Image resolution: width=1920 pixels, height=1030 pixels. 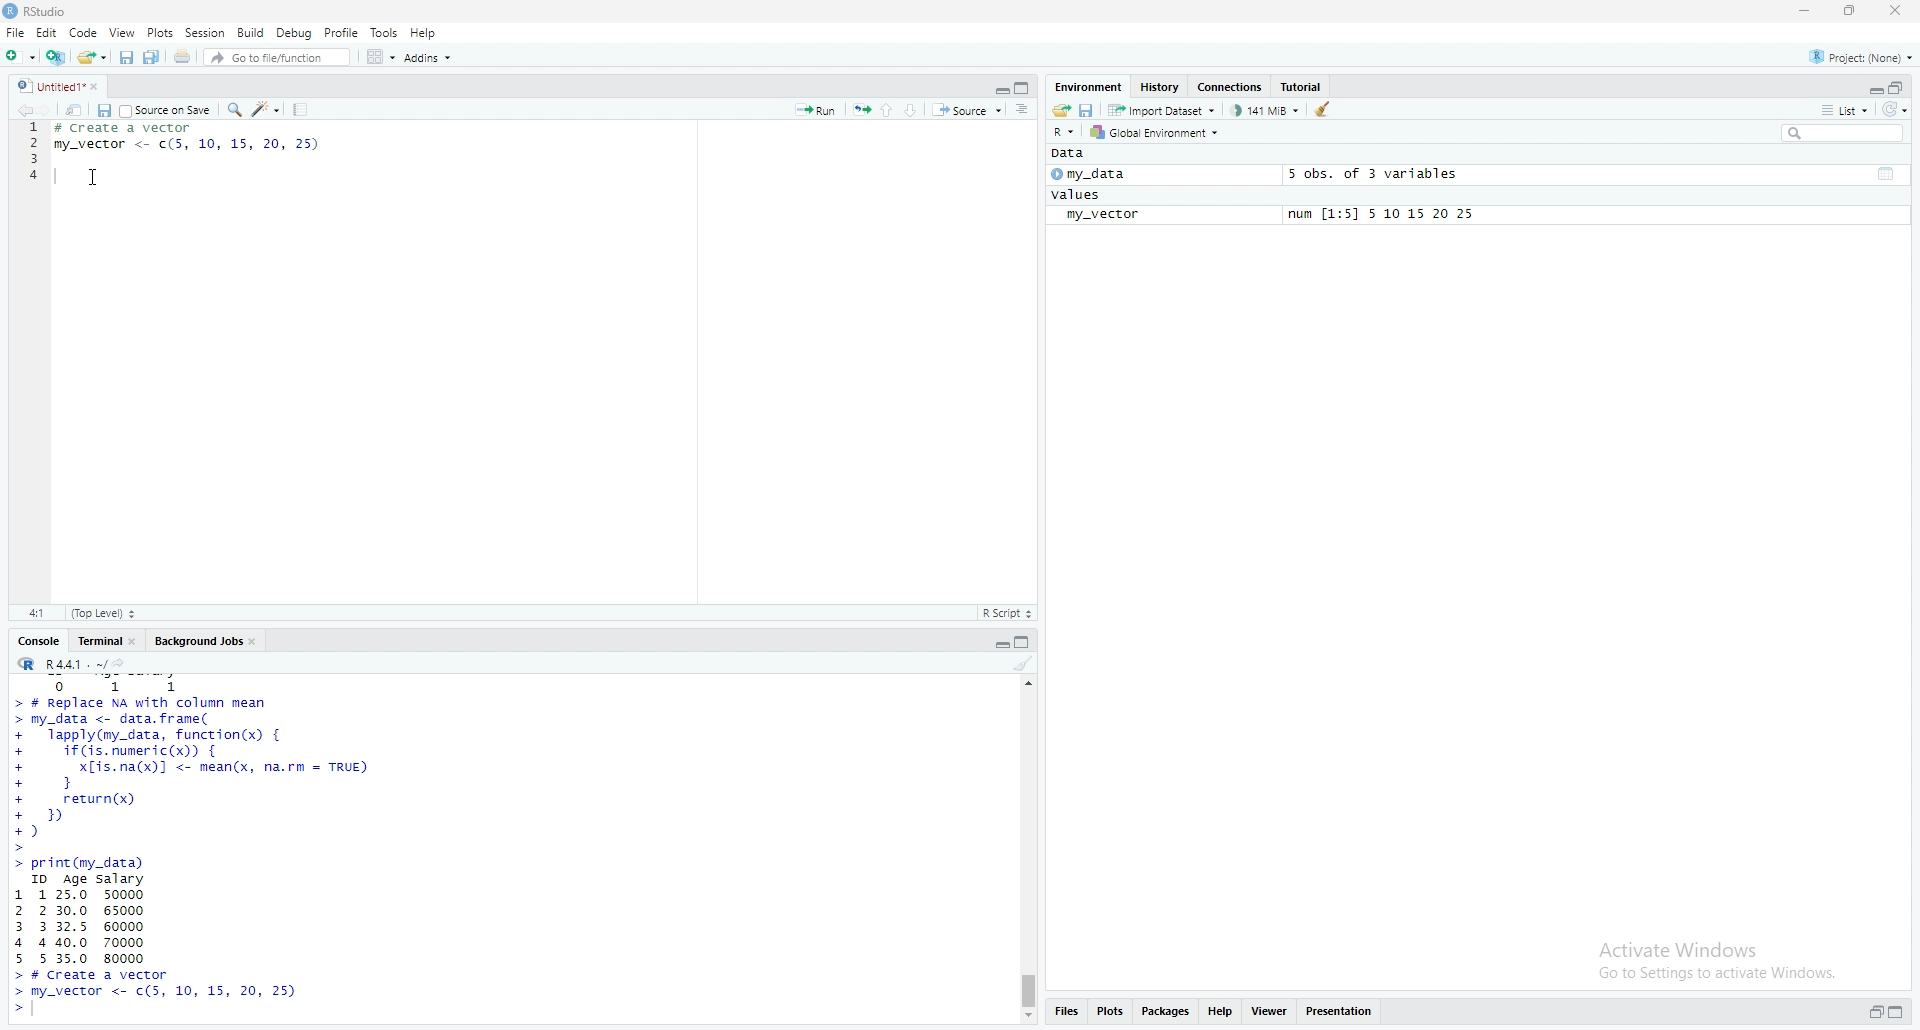 I want to click on R Script , so click(x=1009, y=614).